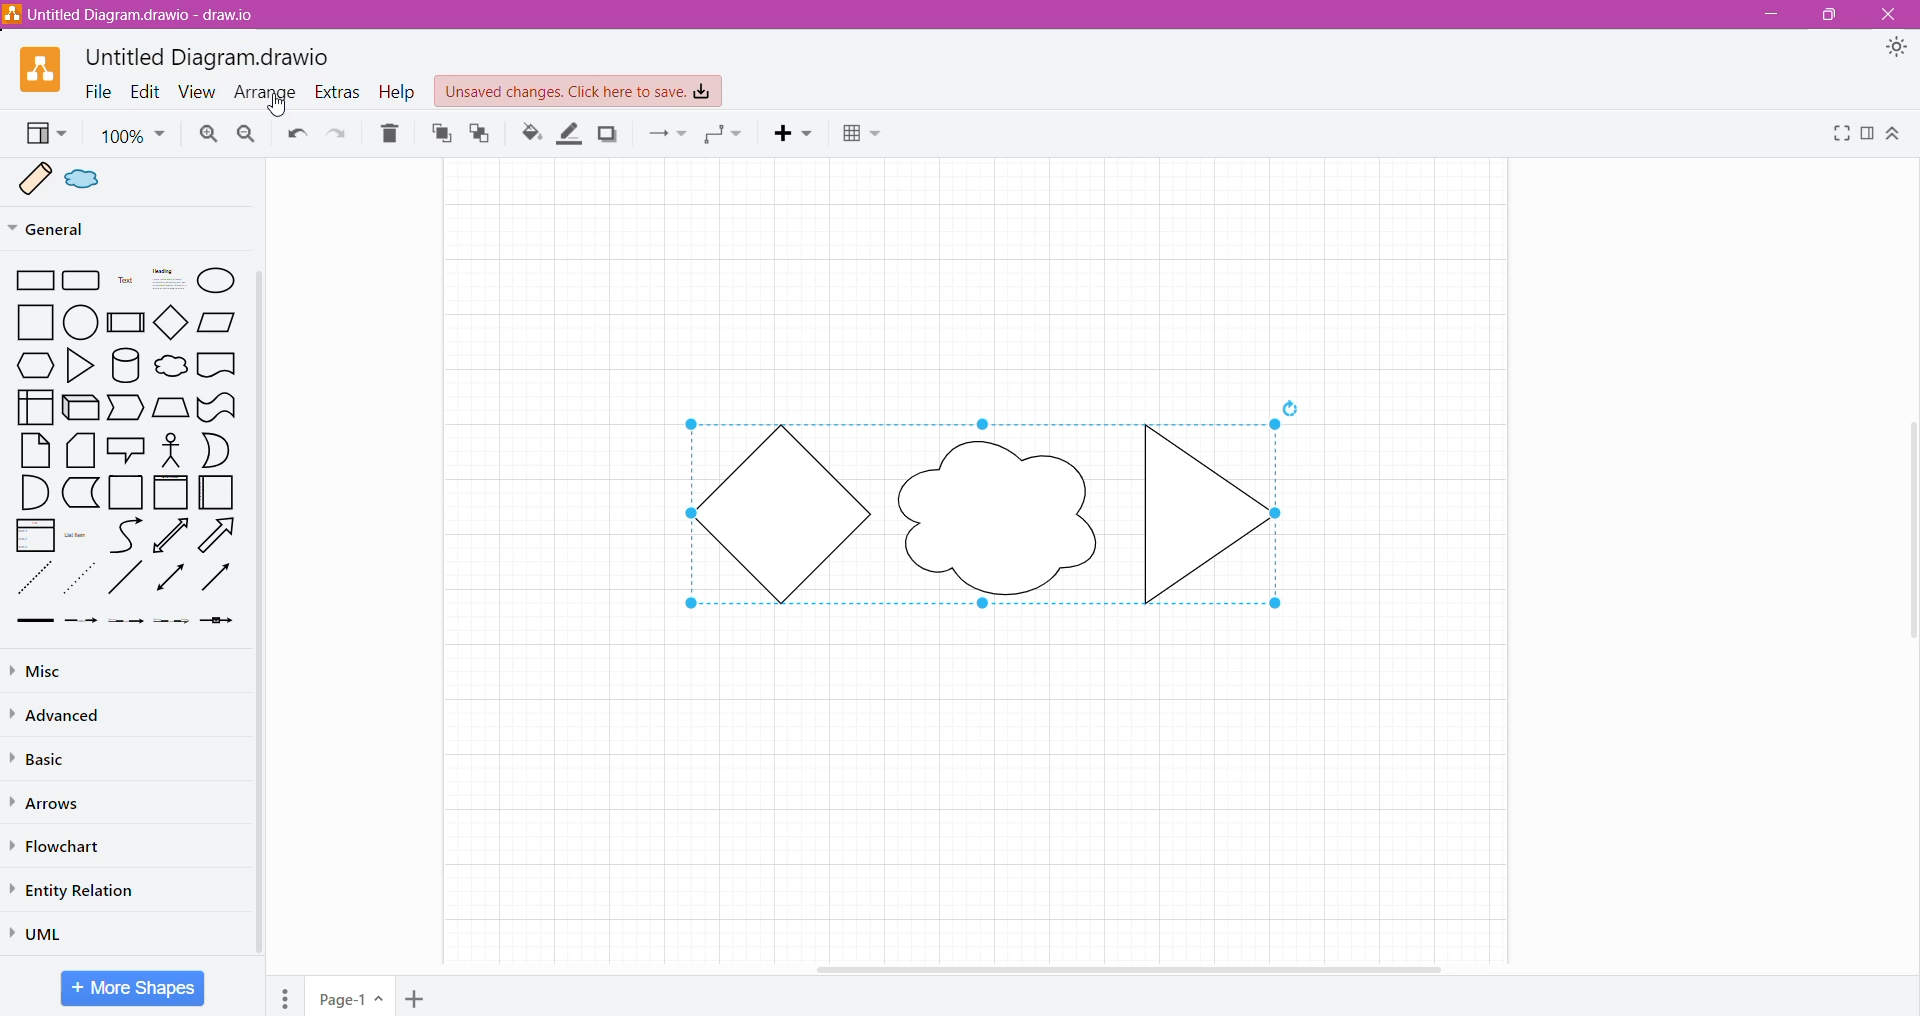 This screenshot has width=1920, height=1016. I want to click on Horizontal Scroll Bar, so click(1131, 967).